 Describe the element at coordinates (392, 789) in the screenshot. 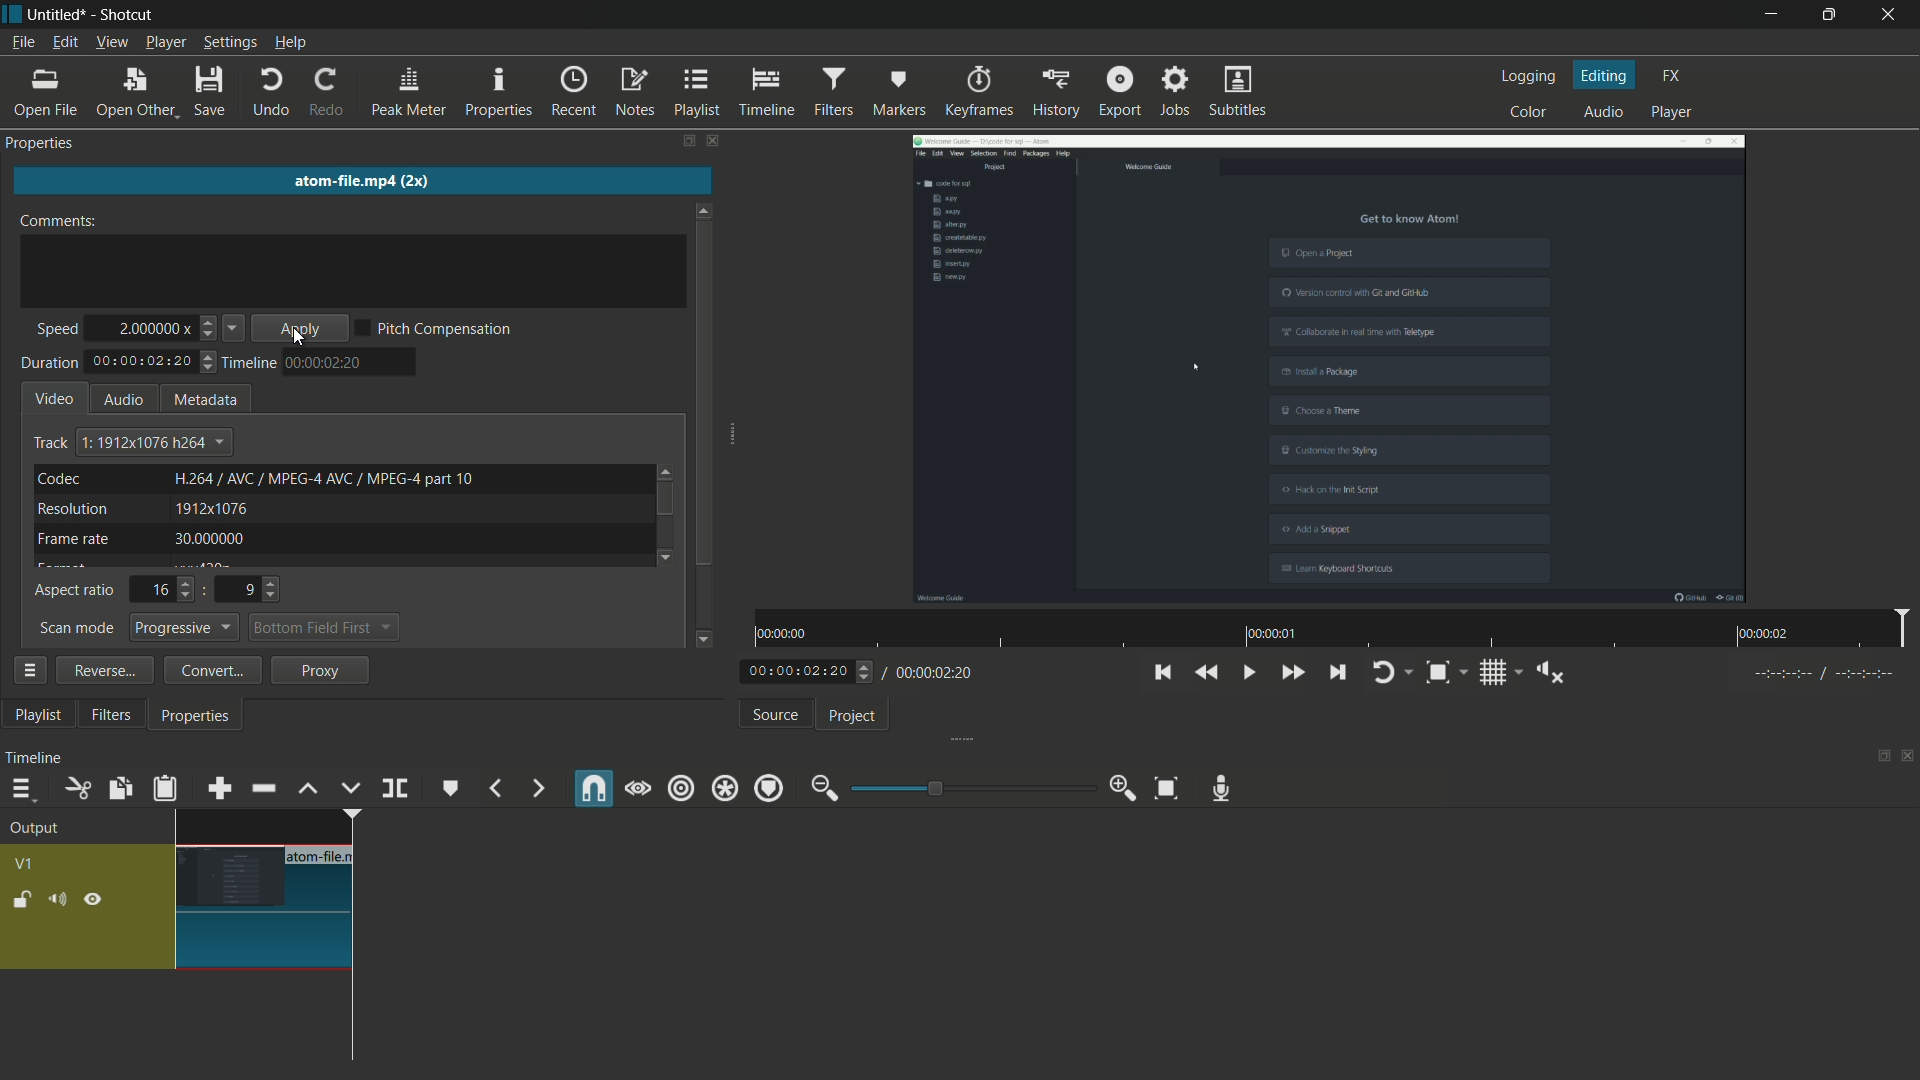

I see `split at playhead` at that location.